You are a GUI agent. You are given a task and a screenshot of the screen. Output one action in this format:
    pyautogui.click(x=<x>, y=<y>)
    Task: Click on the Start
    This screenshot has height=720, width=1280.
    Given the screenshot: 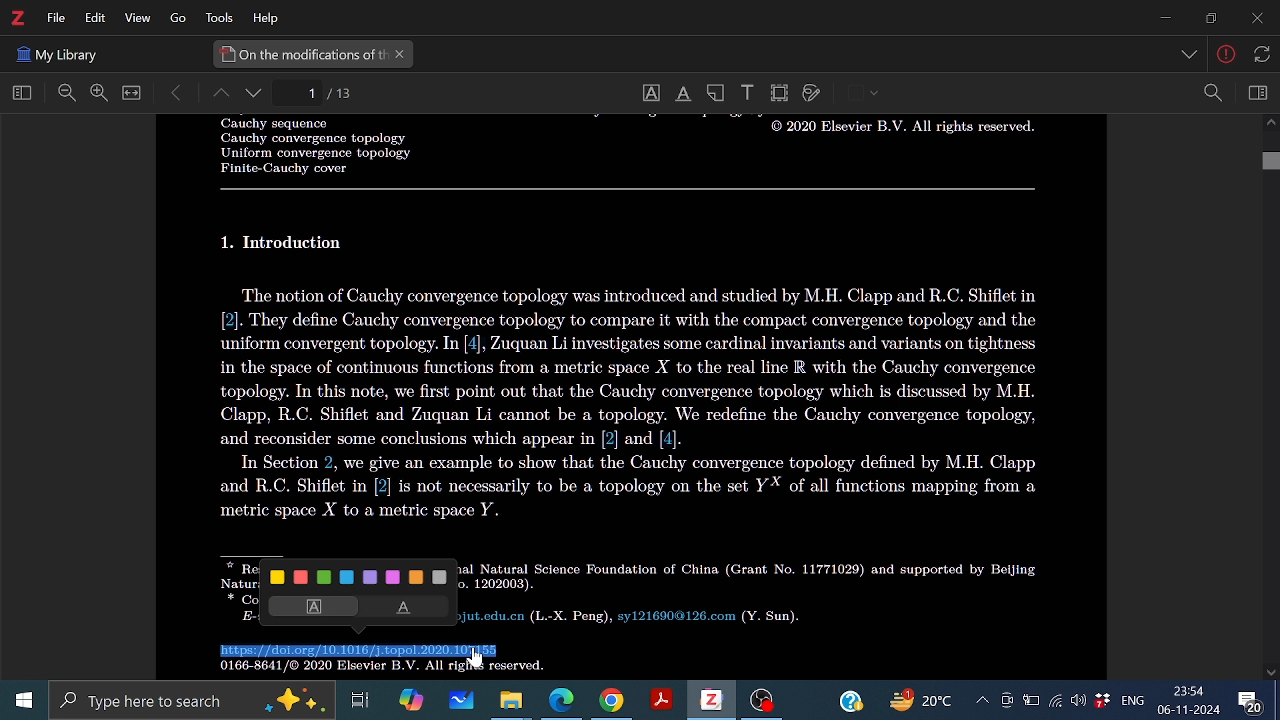 What is the action you would take?
    pyautogui.click(x=19, y=701)
    